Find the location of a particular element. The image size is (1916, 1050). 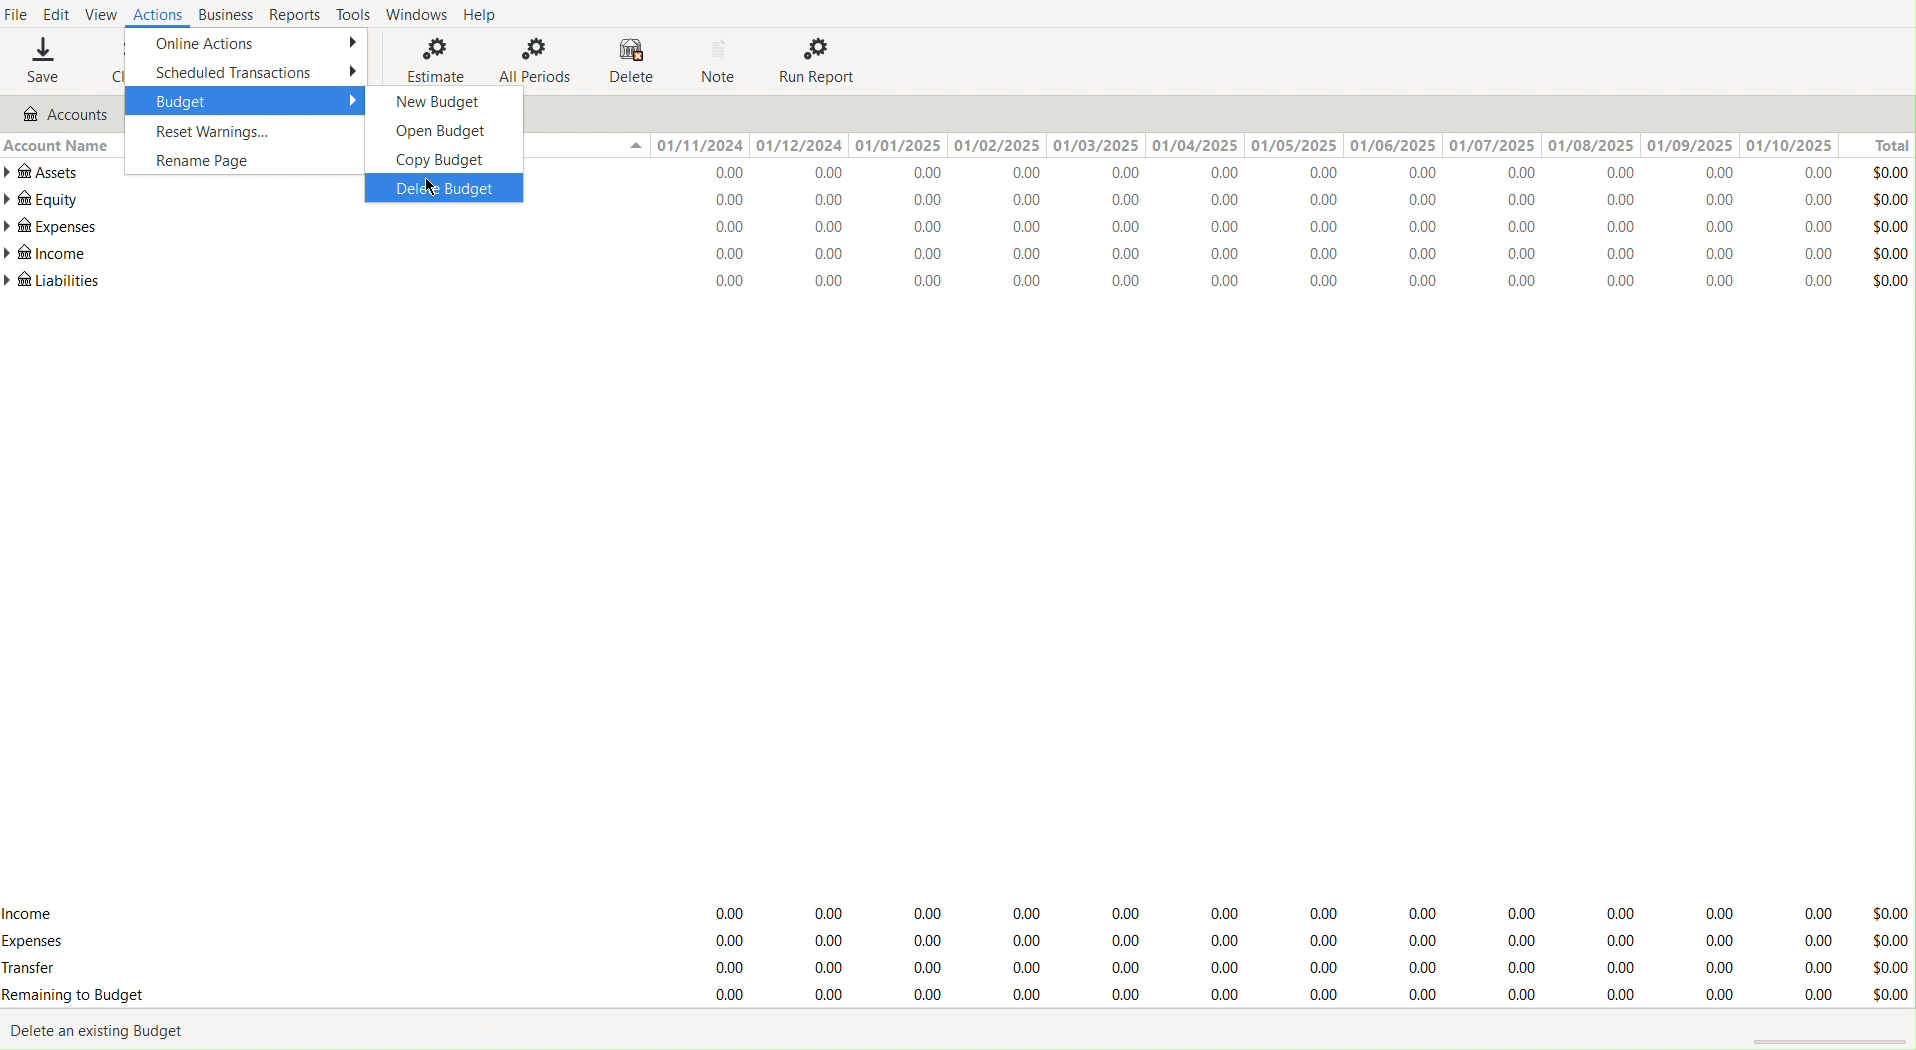

File is located at coordinates (17, 14).